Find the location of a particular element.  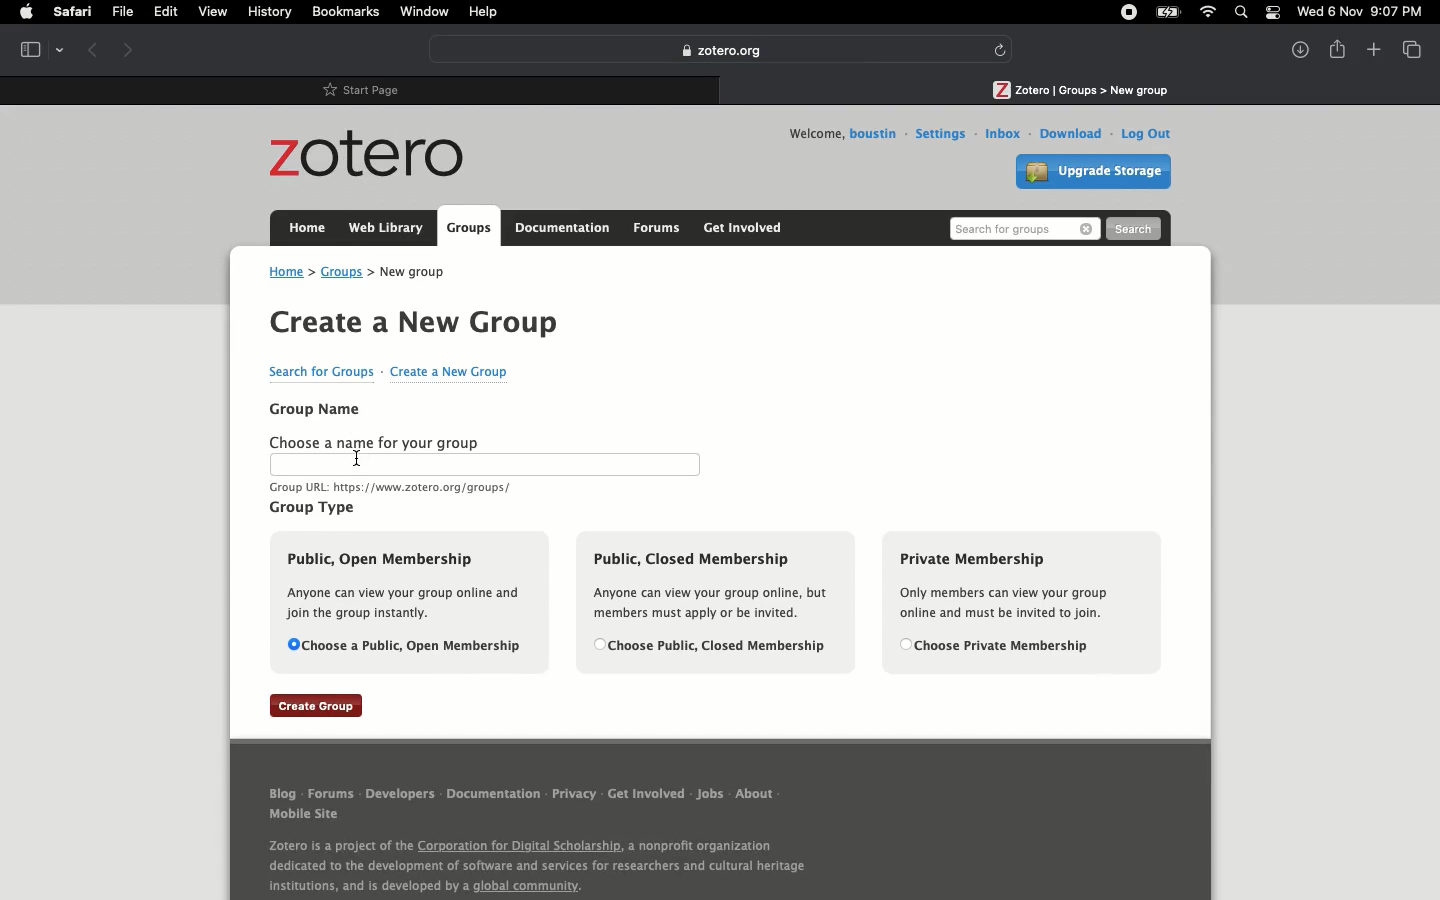

Jobs is located at coordinates (710, 794).